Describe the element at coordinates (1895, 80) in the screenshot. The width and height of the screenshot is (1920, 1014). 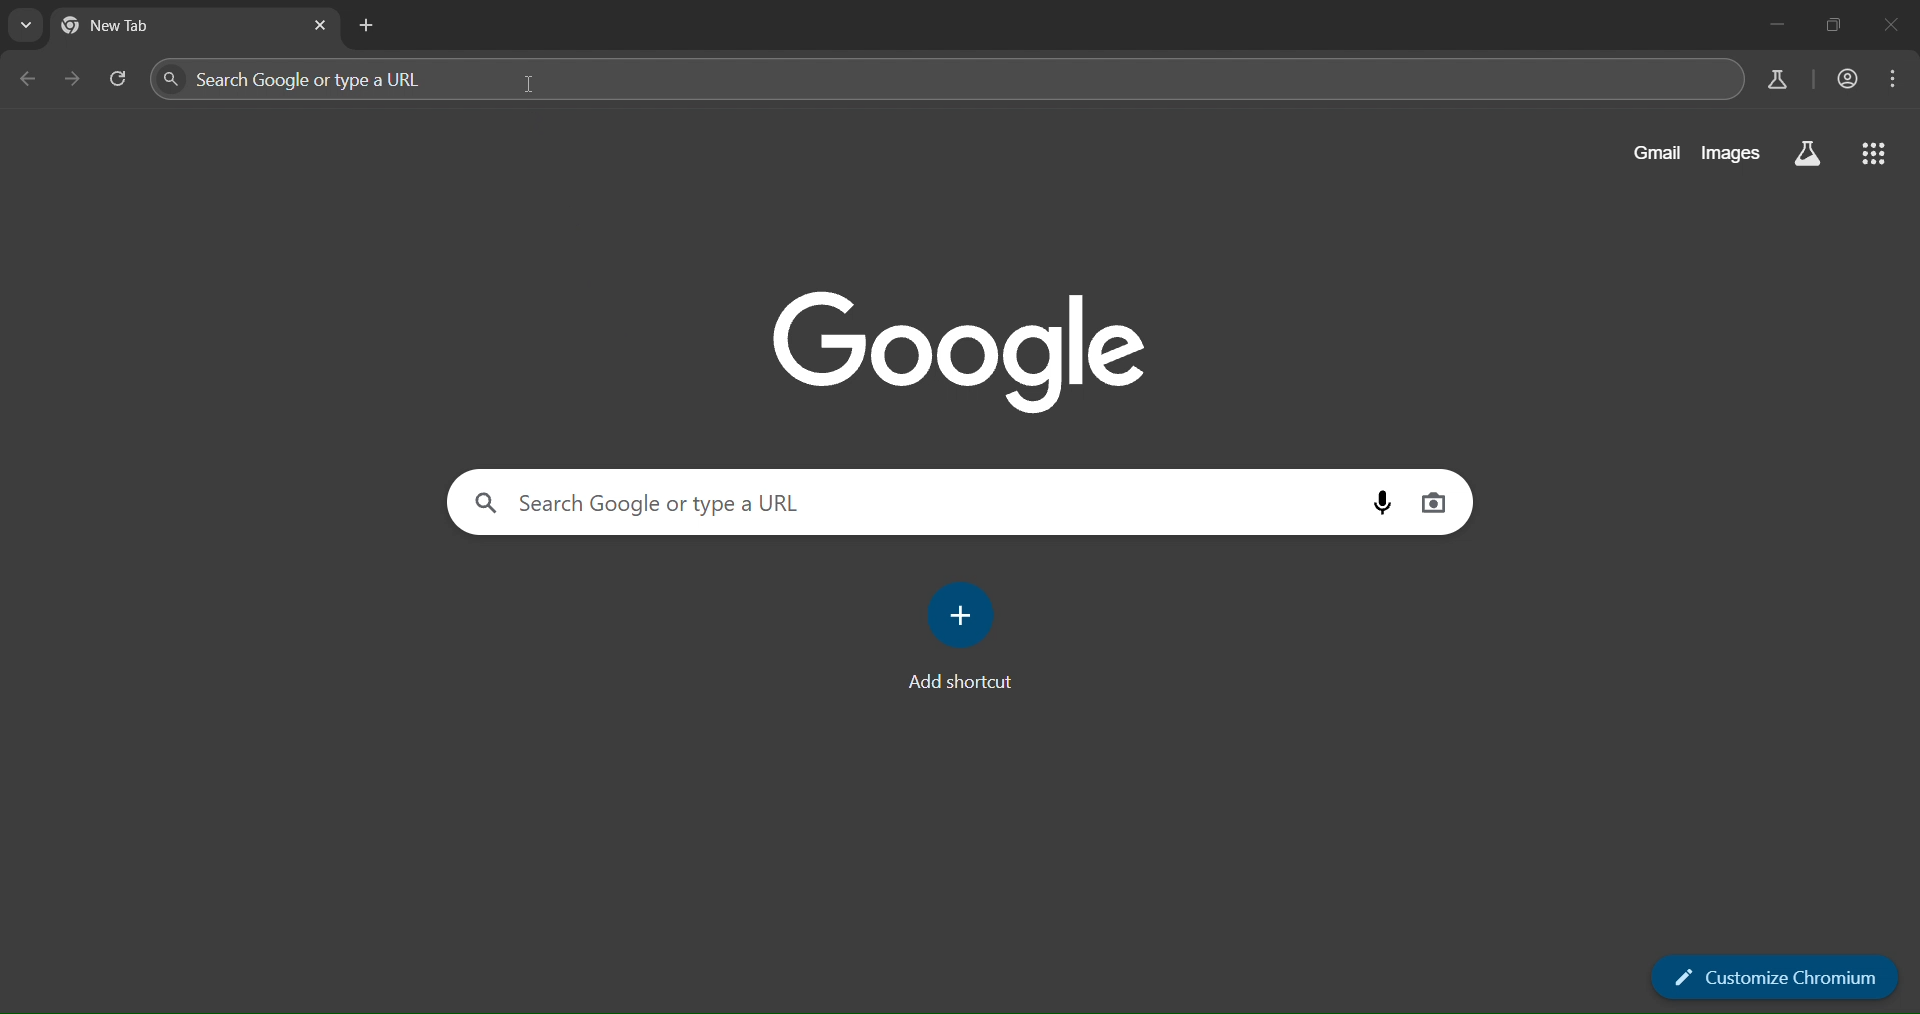
I see `menu` at that location.